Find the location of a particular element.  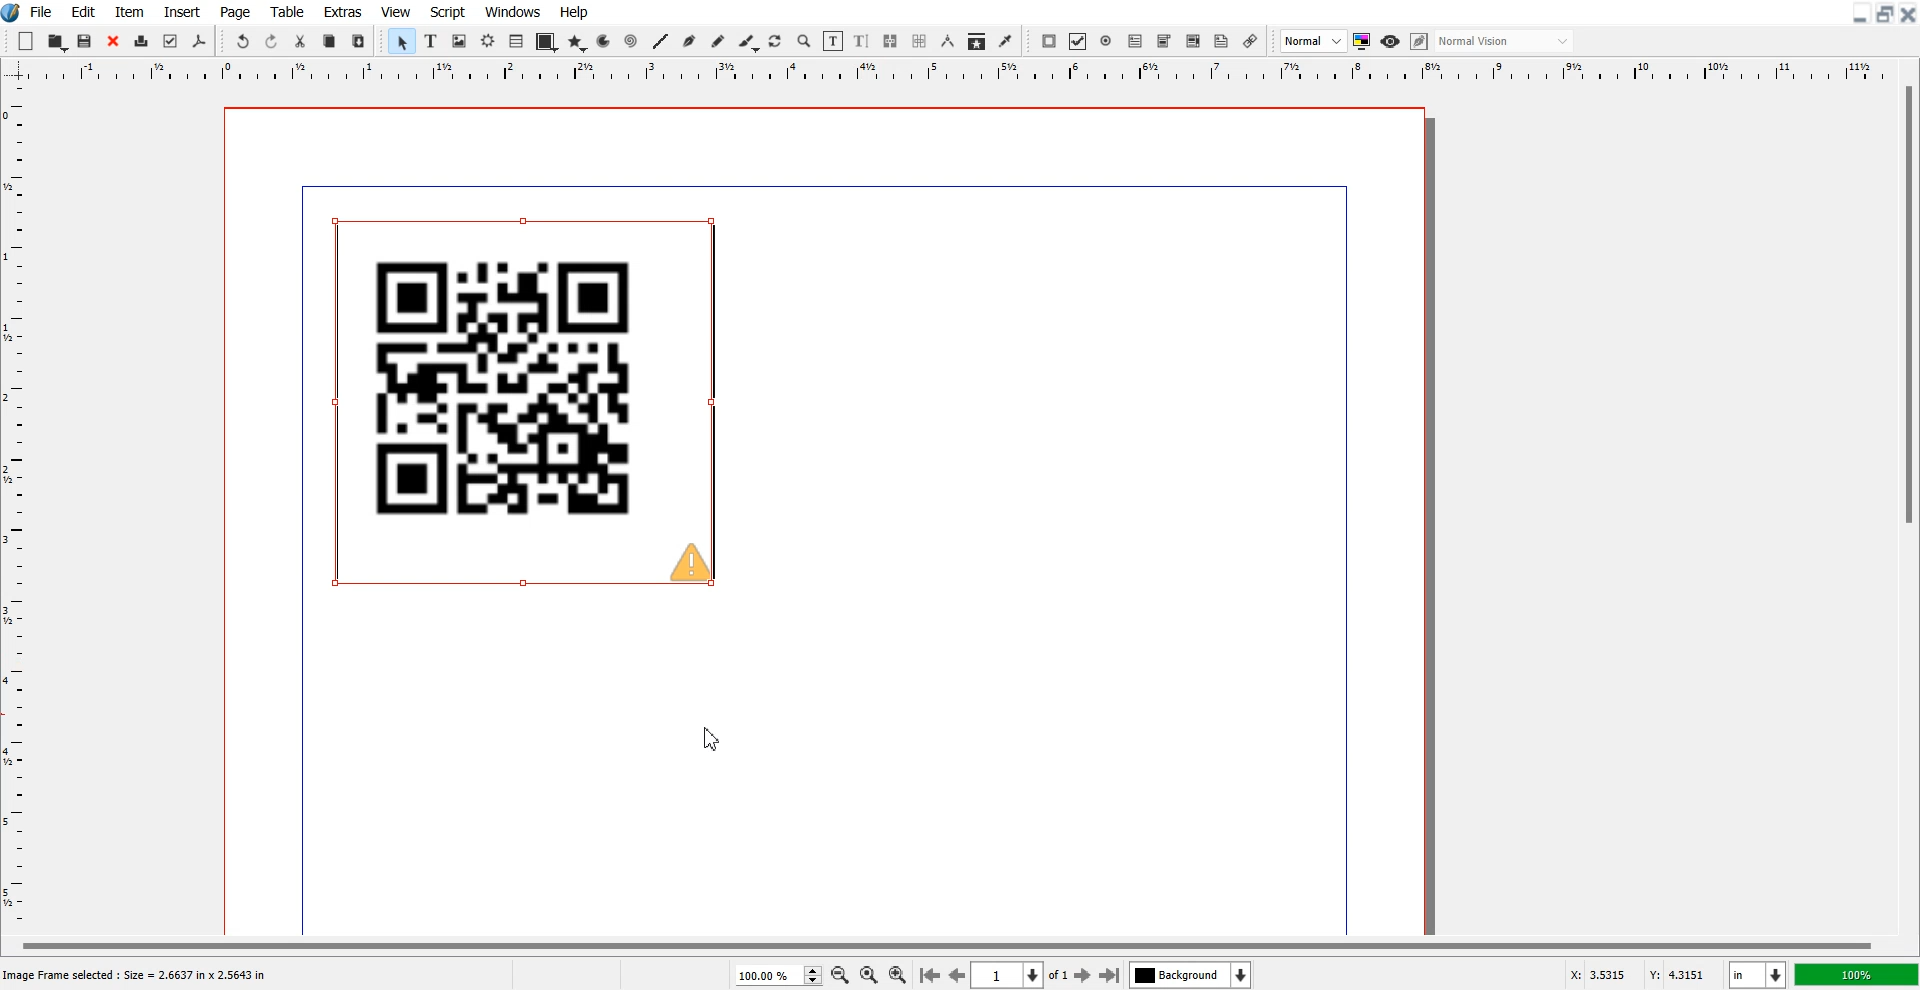

Preflight verifier is located at coordinates (171, 42).